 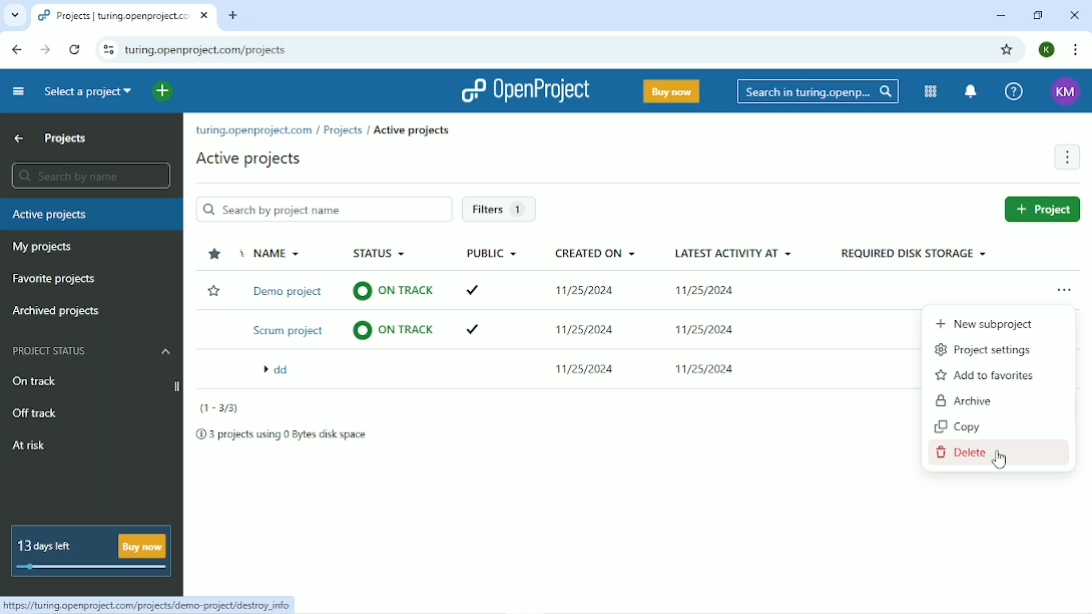 What do you see at coordinates (74, 49) in the screenshot?
I see `Reload this page` at bounding box center [74, 49].